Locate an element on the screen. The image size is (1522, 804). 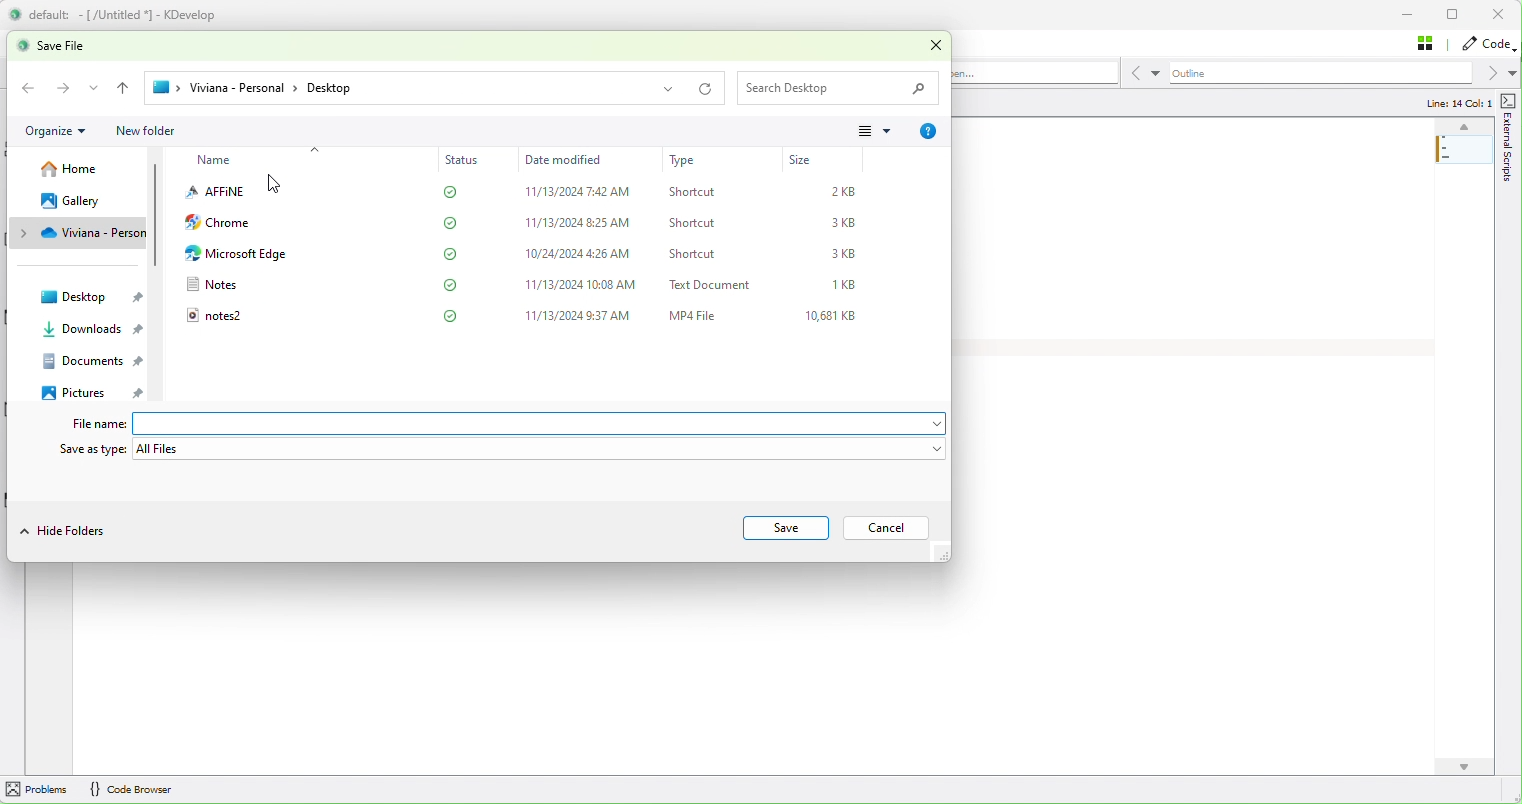
file name input is located at coordinates (540, 423).